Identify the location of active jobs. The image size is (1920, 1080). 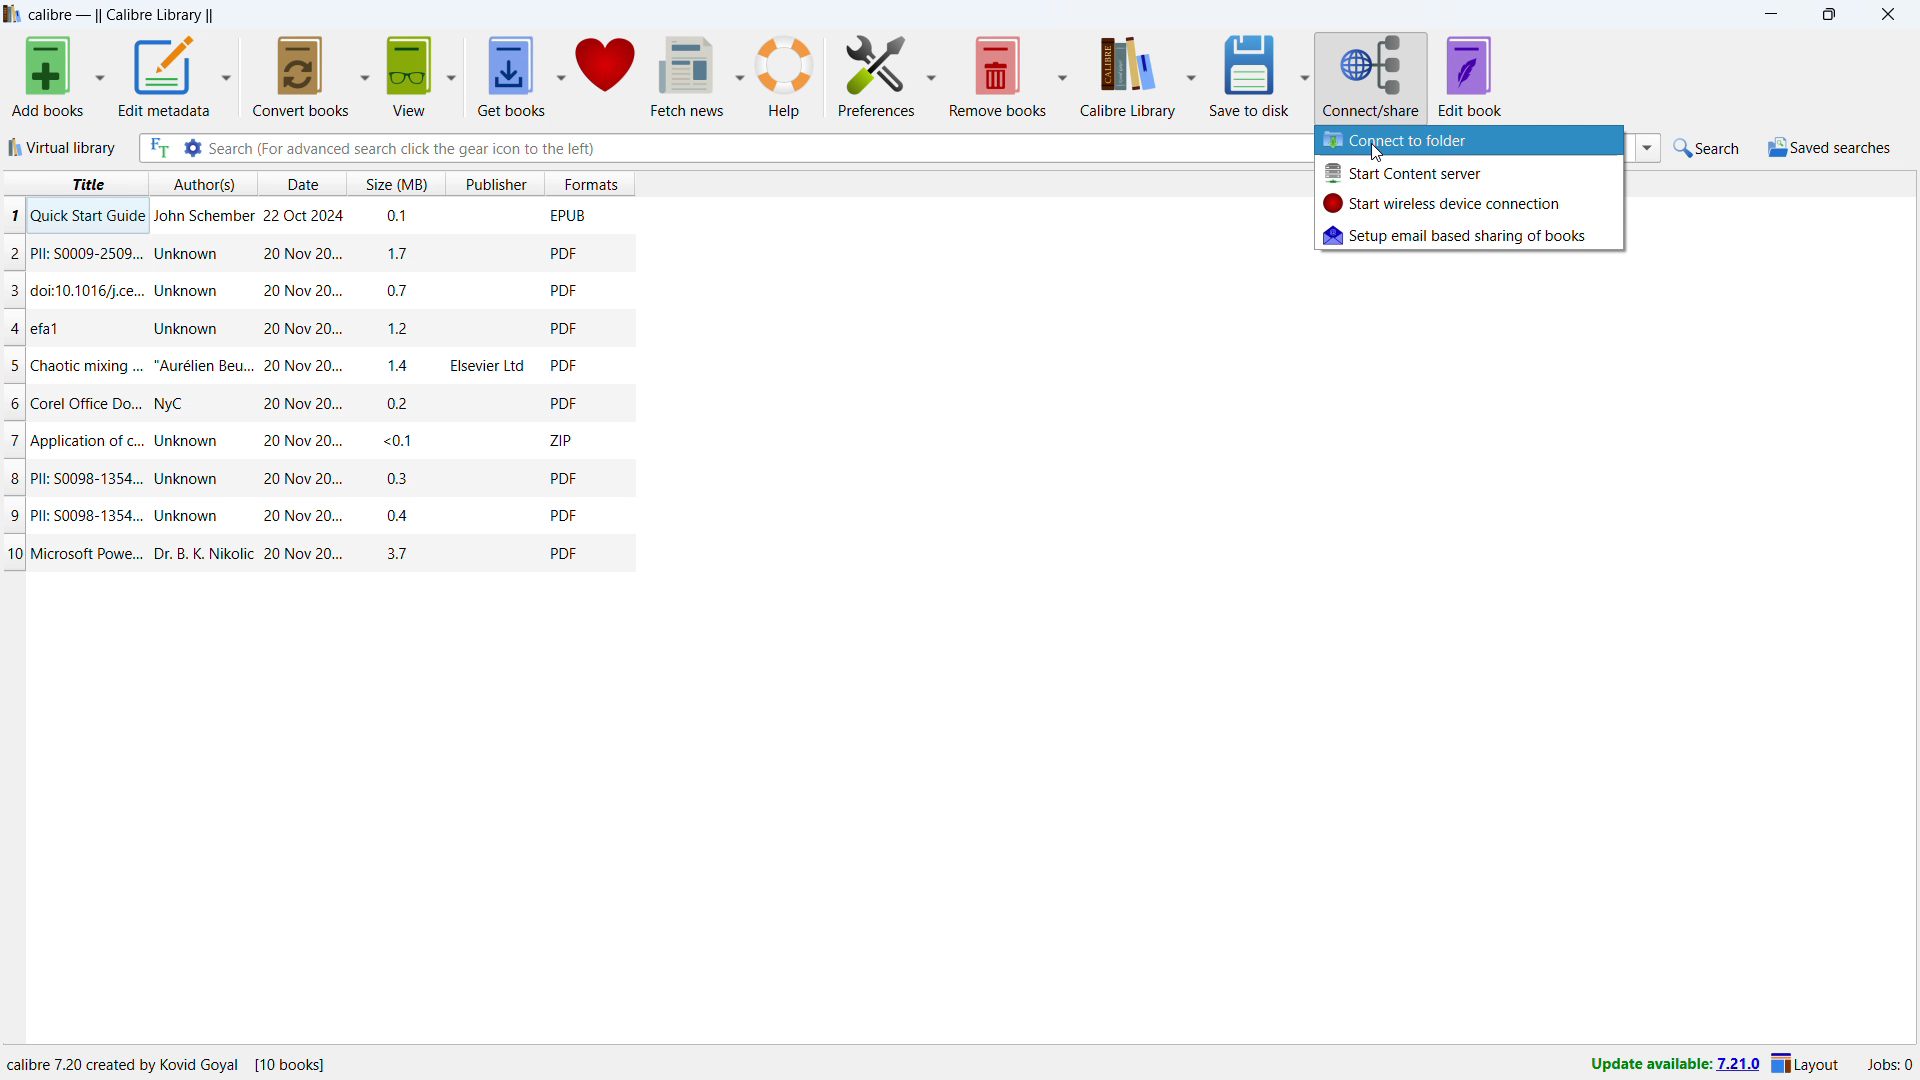
(1890, 1065).